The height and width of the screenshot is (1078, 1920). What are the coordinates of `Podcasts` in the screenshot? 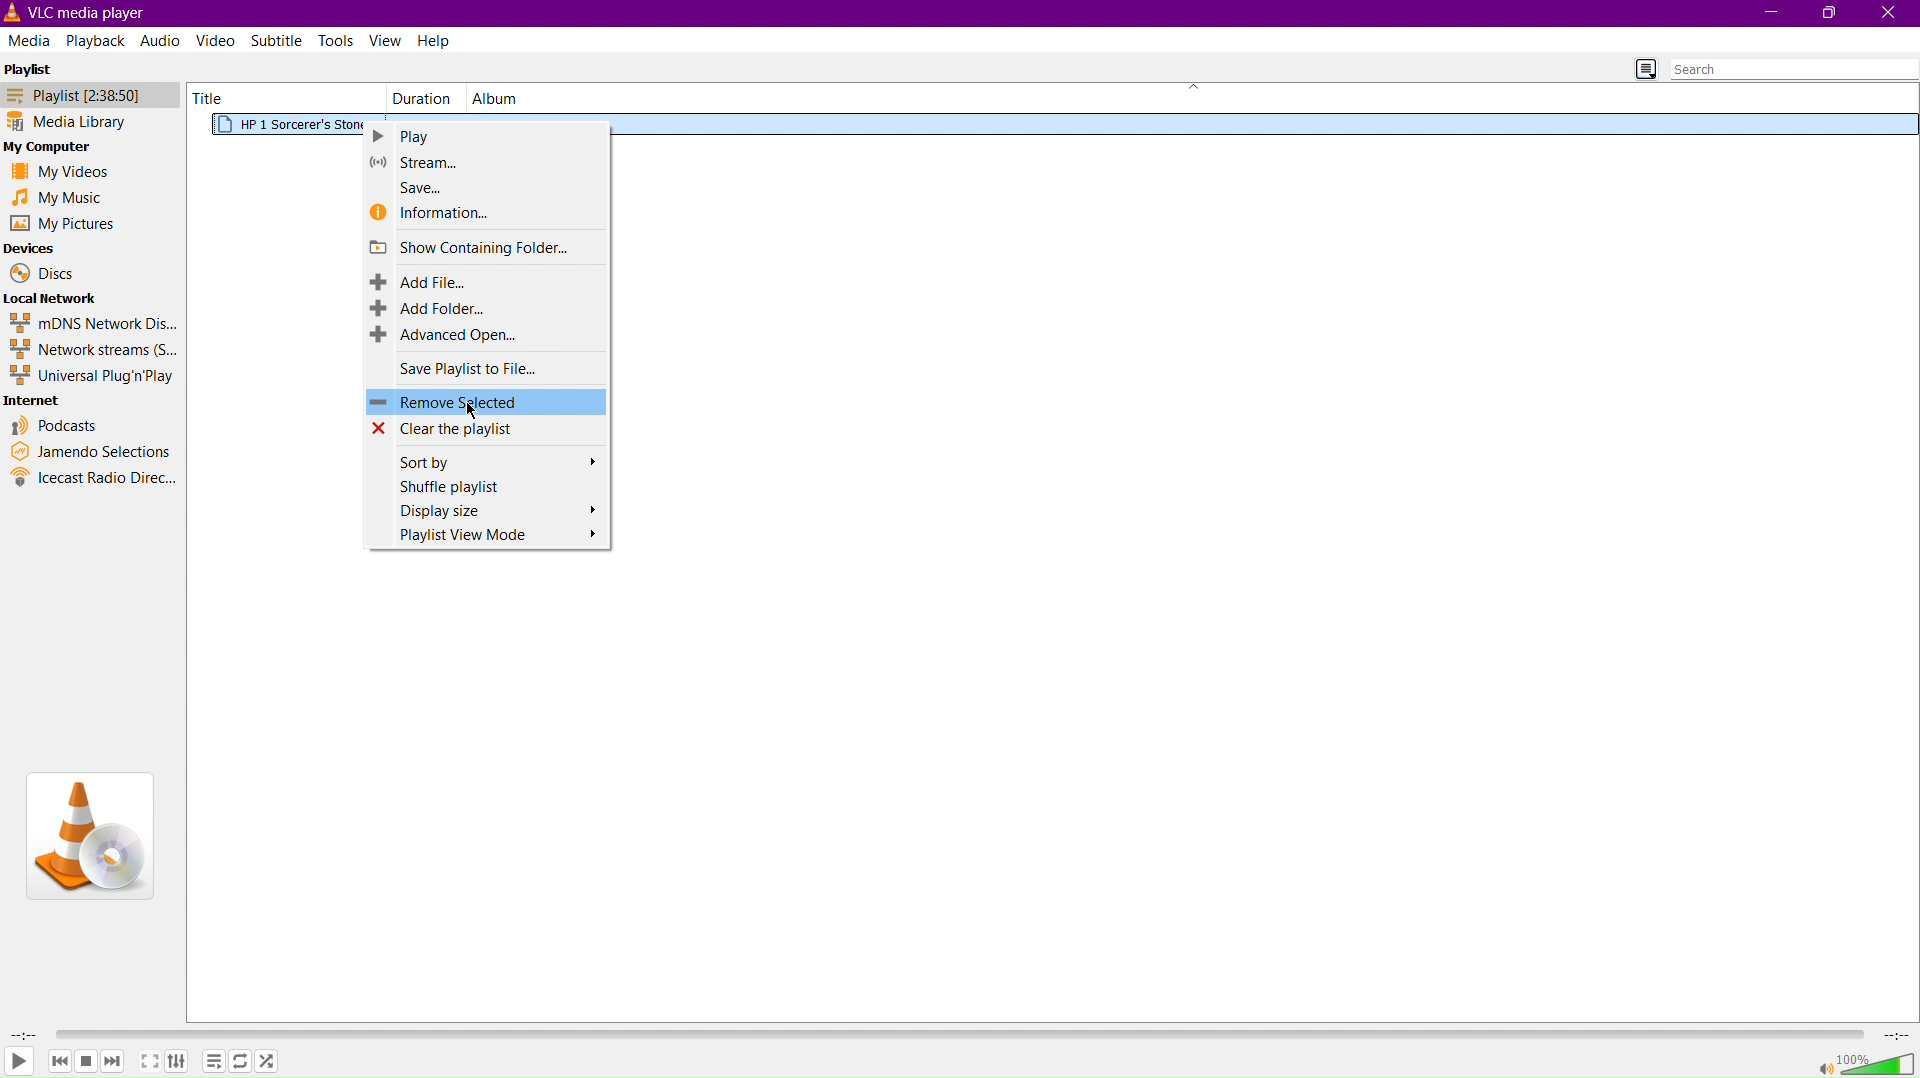 It's located at (54, 427).